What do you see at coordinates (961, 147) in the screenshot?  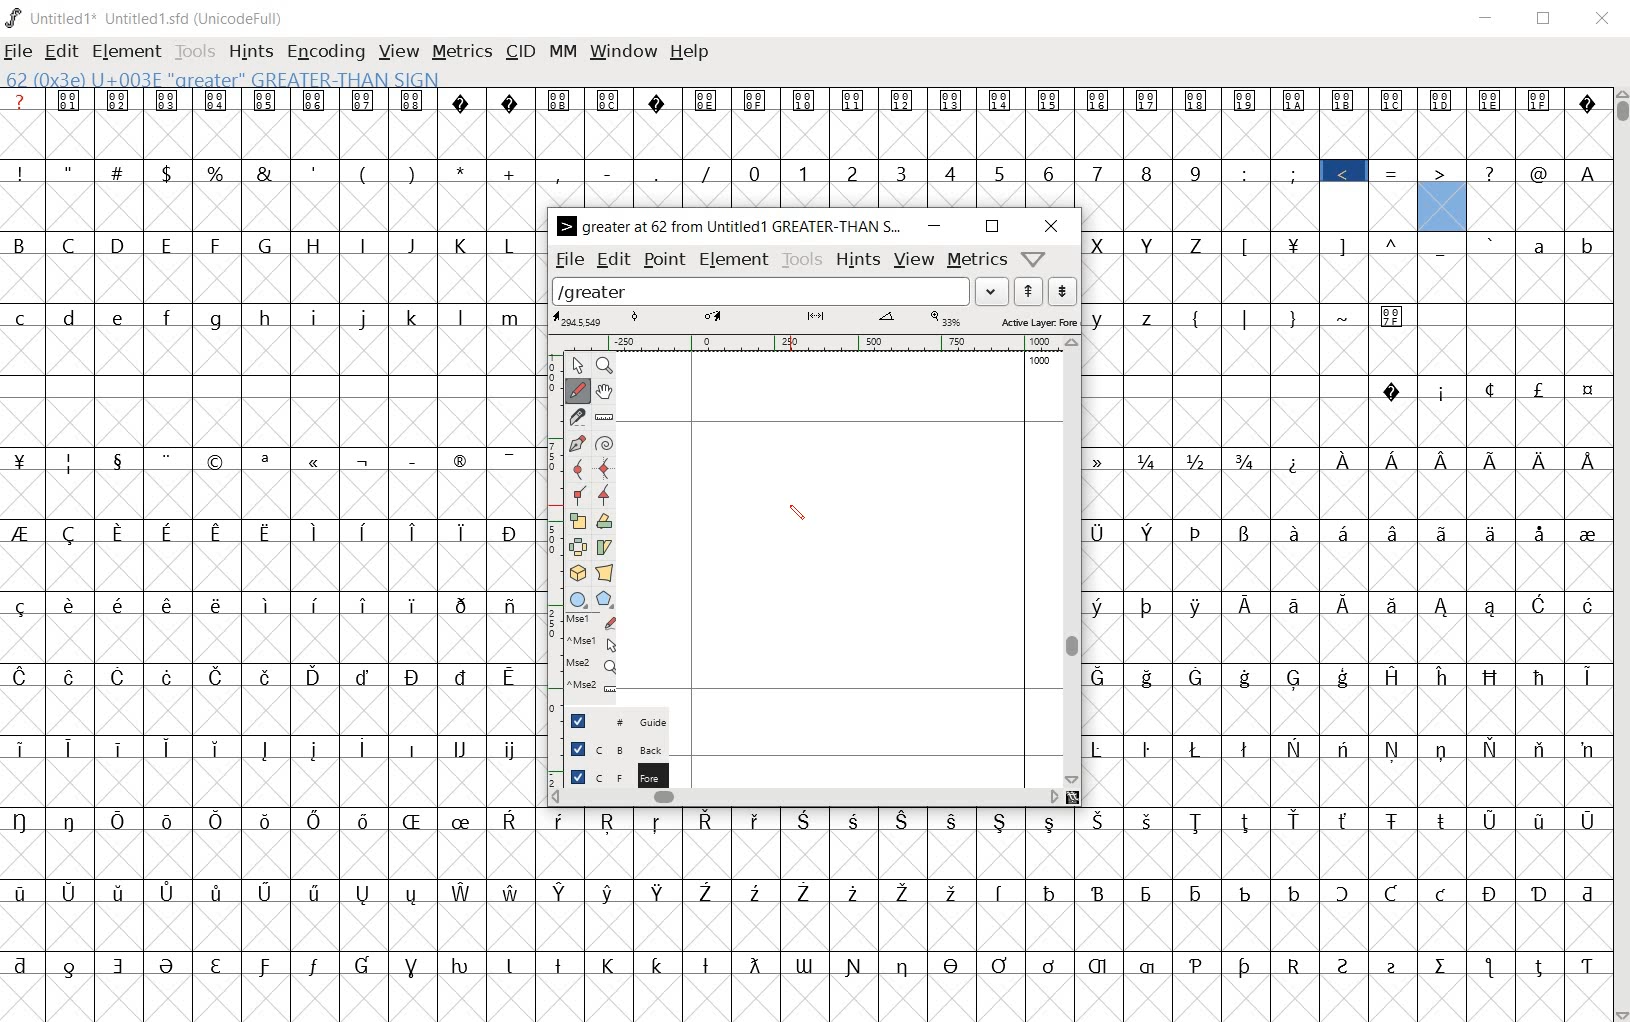 I see `glyph characters` at bounding box center [961, 147].